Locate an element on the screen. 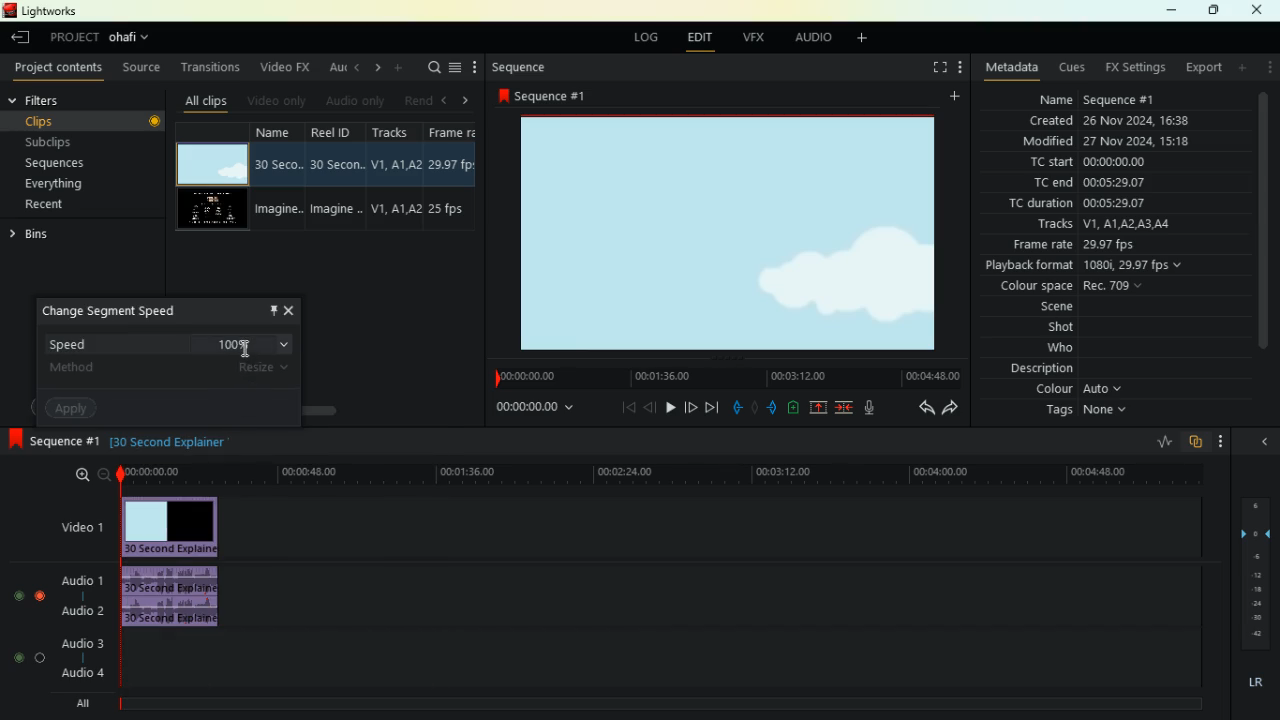 Image resolution: width=1280 pixels, height=720 pixels. audio is located at coordinates (815, 40).